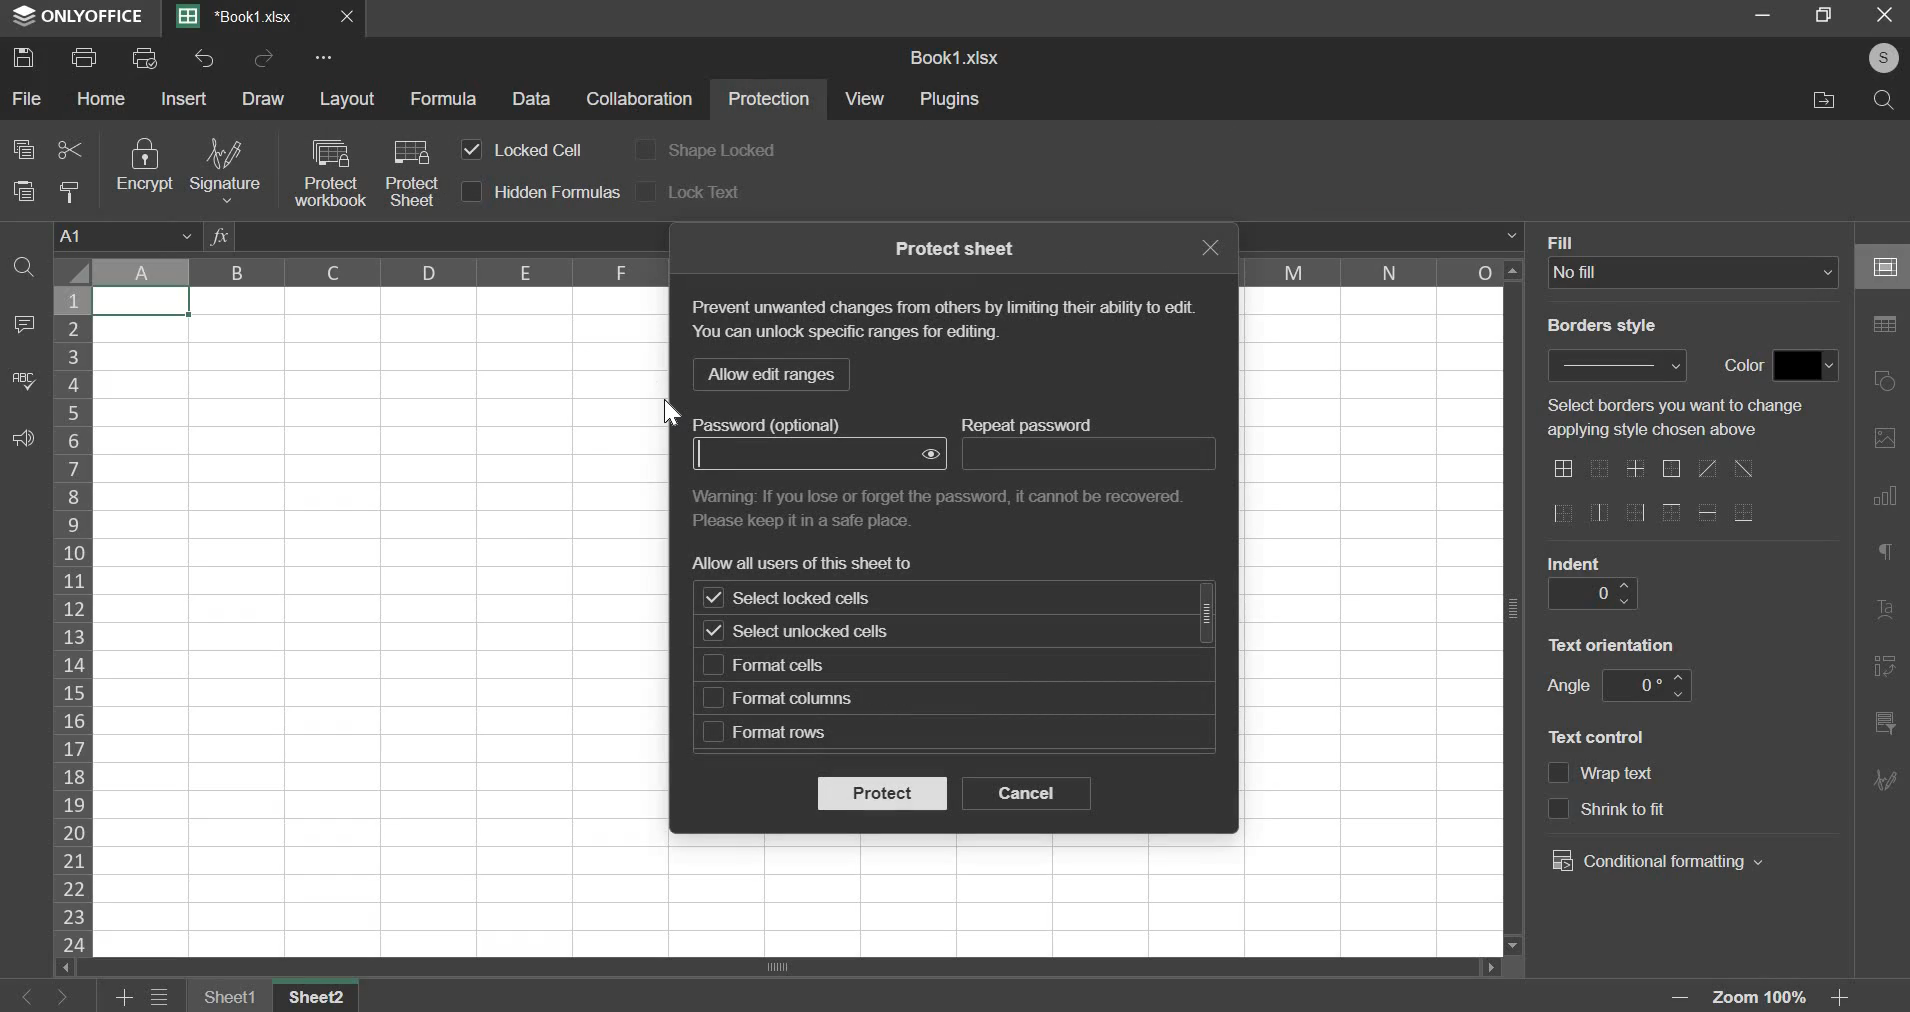 This screenshot has width=1910, height=1012. I want to click on Book1.xlsx, so click(958, 59).